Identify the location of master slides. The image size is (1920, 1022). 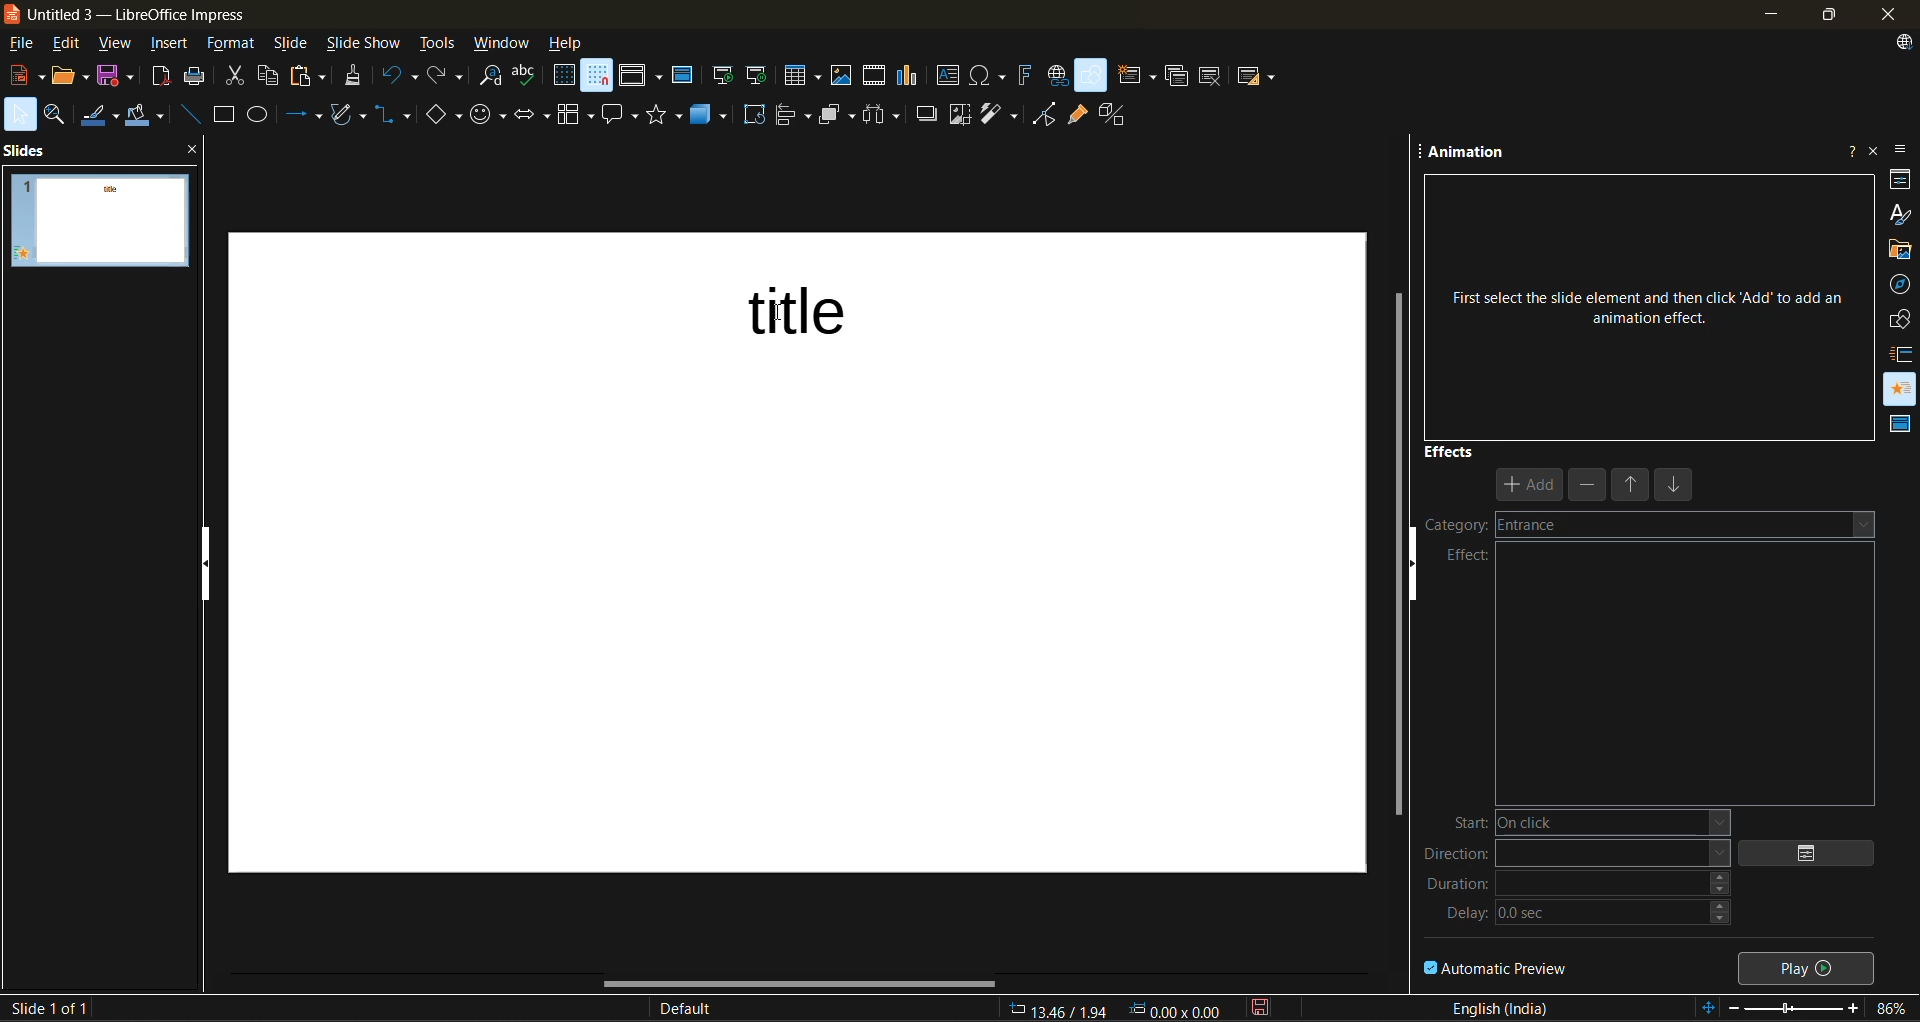
(1896, 425).